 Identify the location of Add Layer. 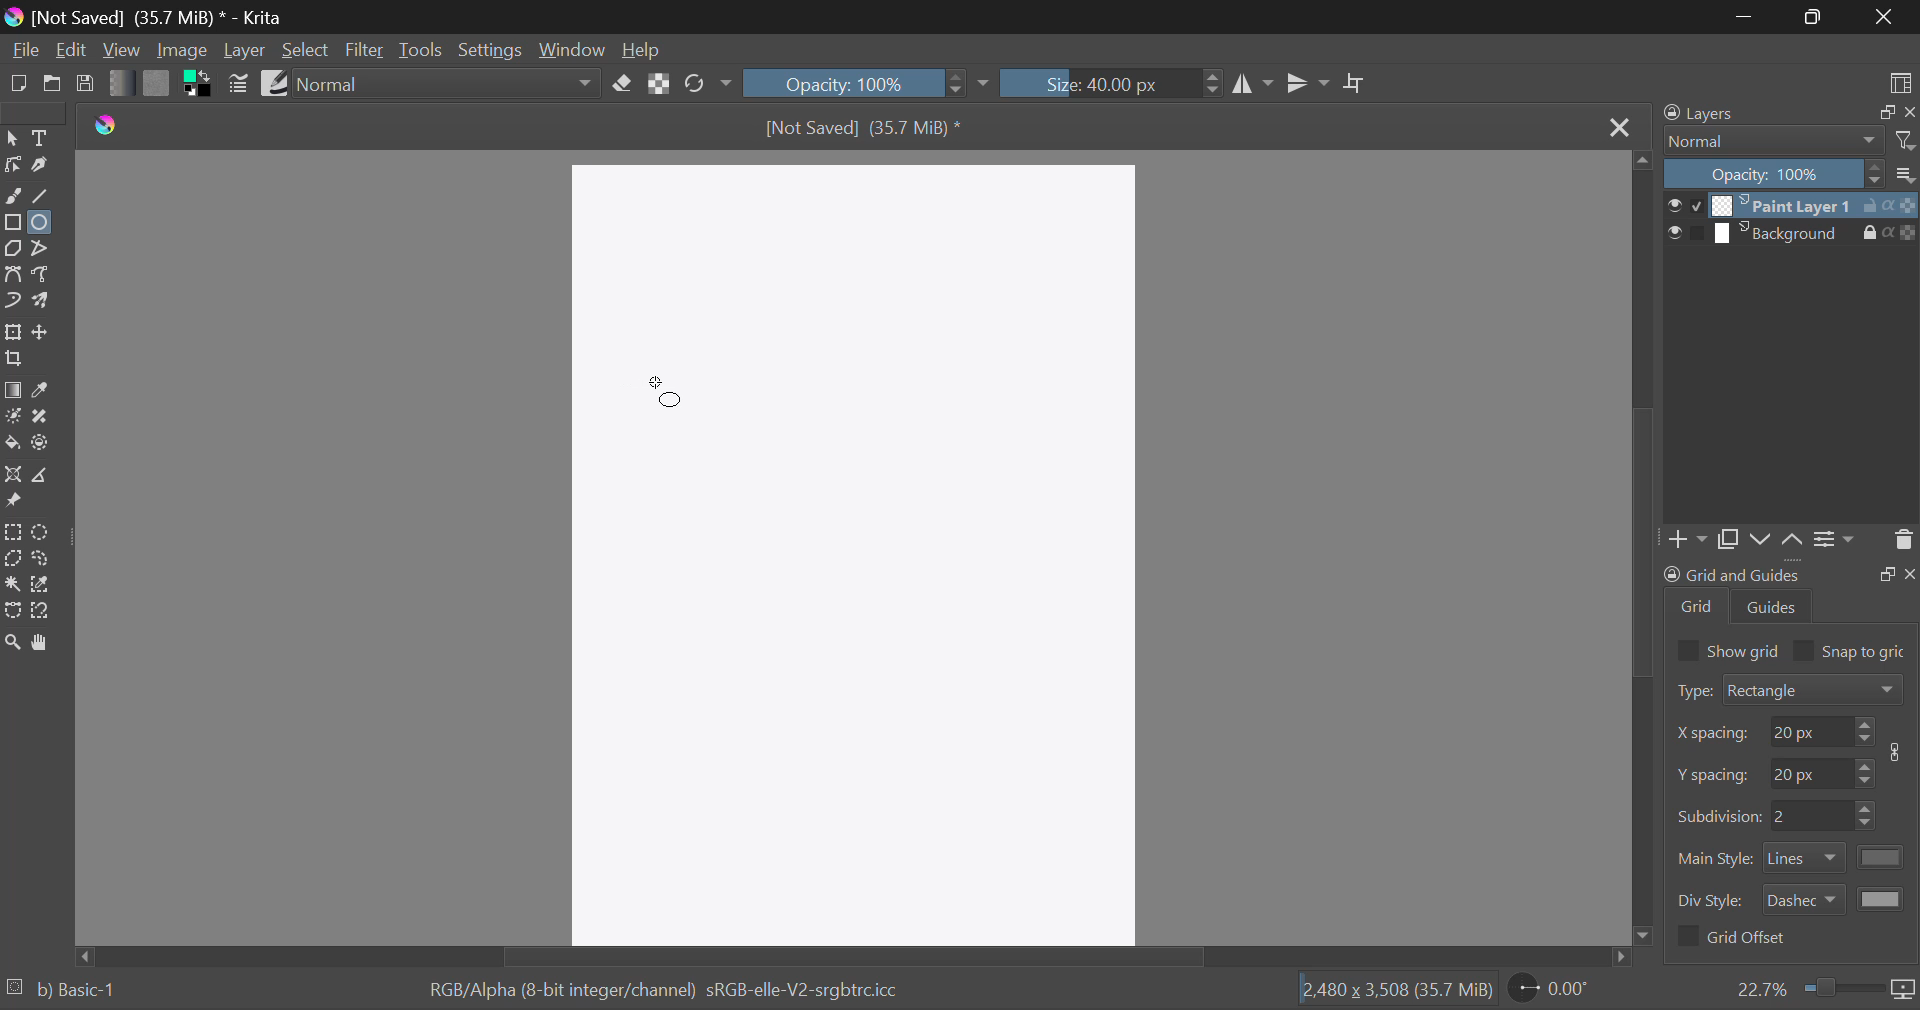
(1690, 541).